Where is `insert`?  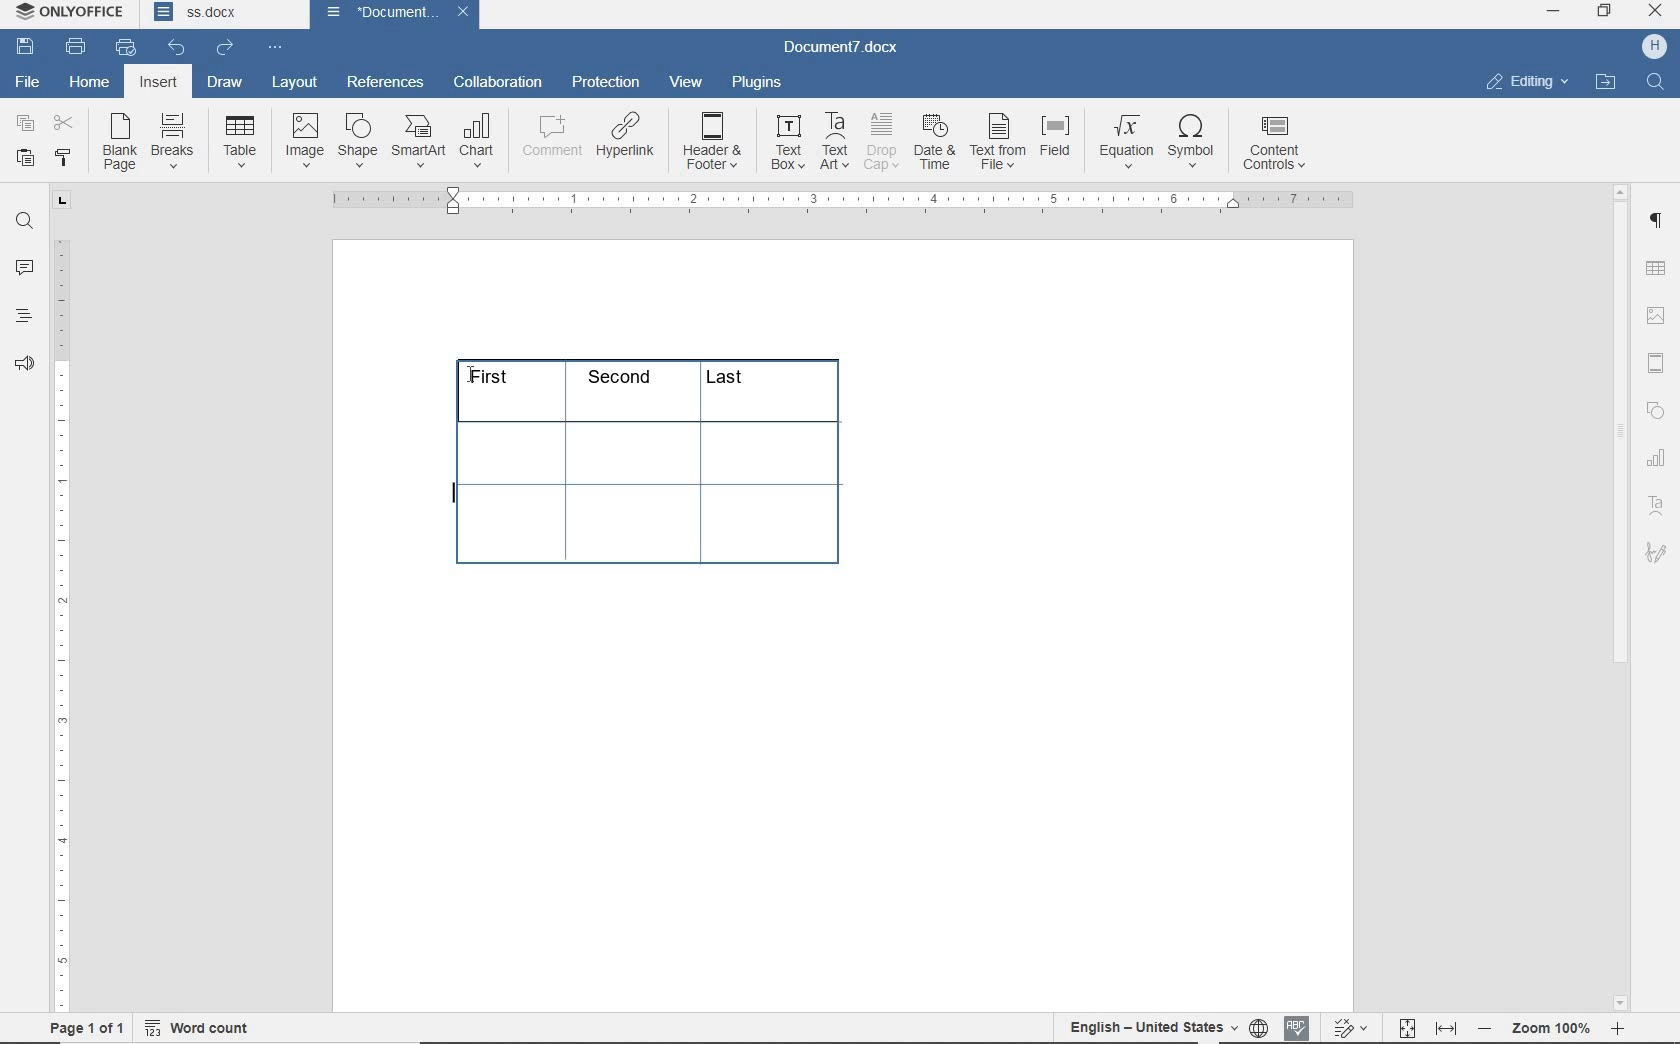
insert is located at coordinates (158, 84).